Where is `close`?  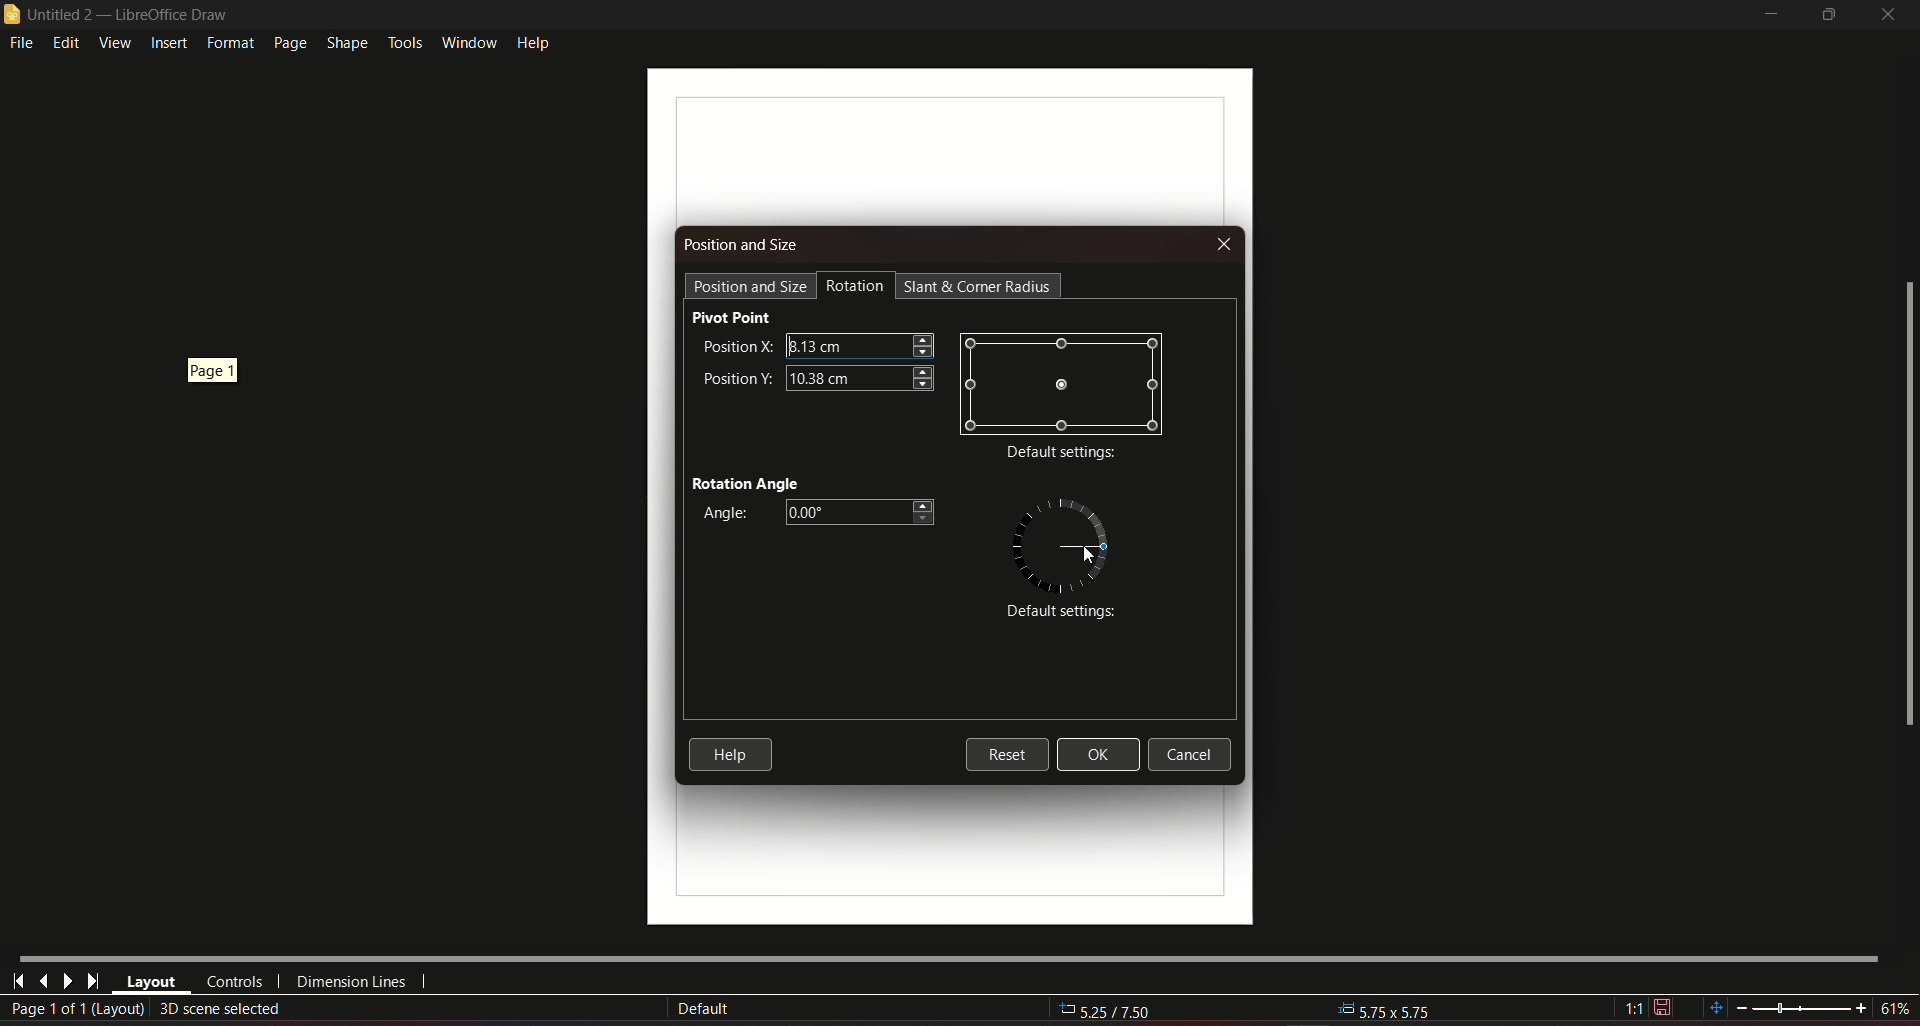
close is located at coordinates (1890, 14).